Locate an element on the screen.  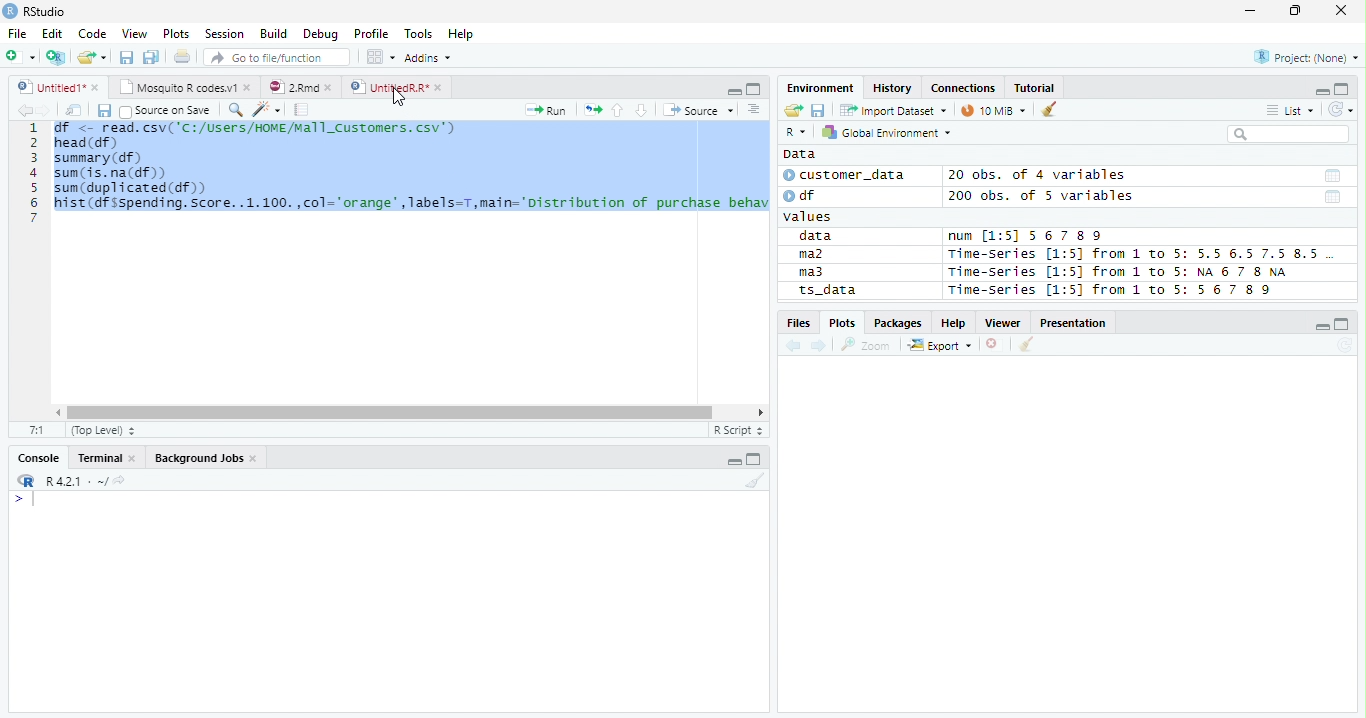
ma2 is located at coordinates (816, 256).